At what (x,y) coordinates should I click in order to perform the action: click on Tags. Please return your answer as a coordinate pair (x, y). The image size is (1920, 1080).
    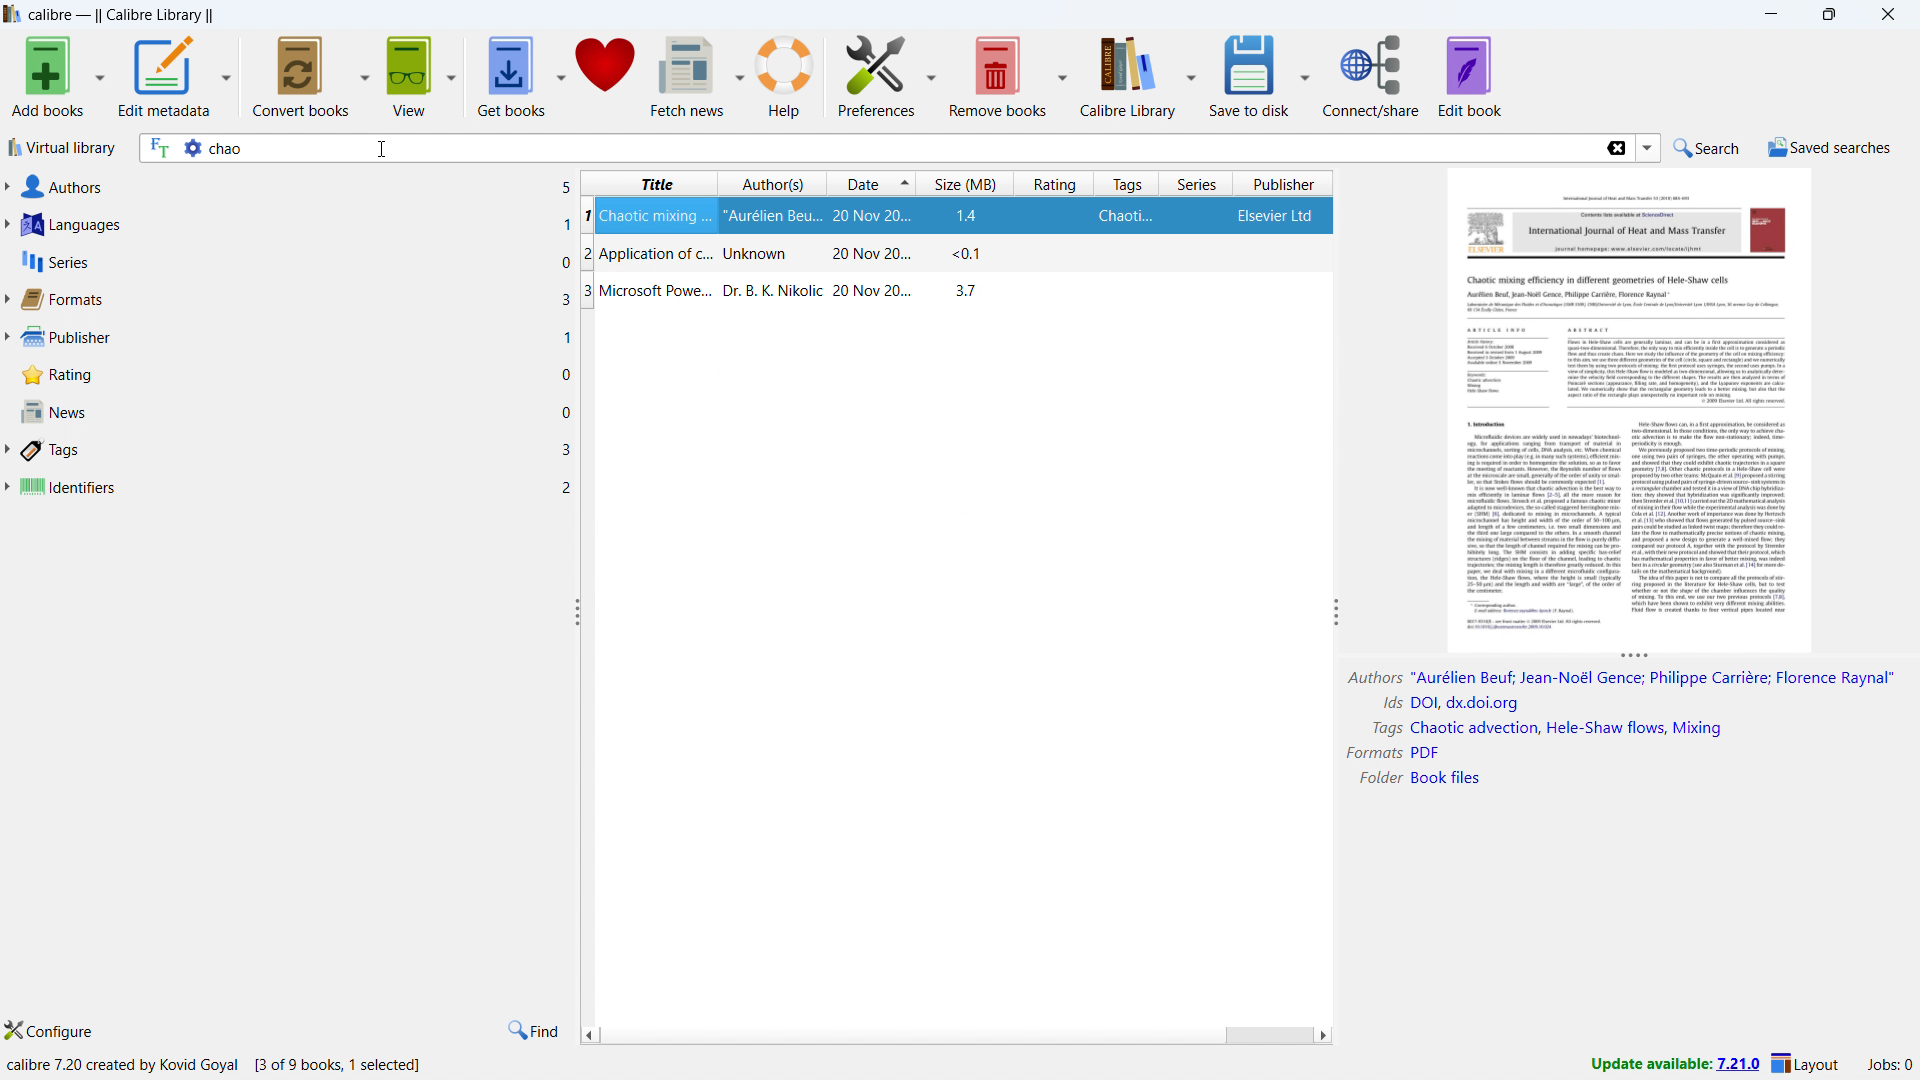
    Looking at the image, I should click on (1372, 730).